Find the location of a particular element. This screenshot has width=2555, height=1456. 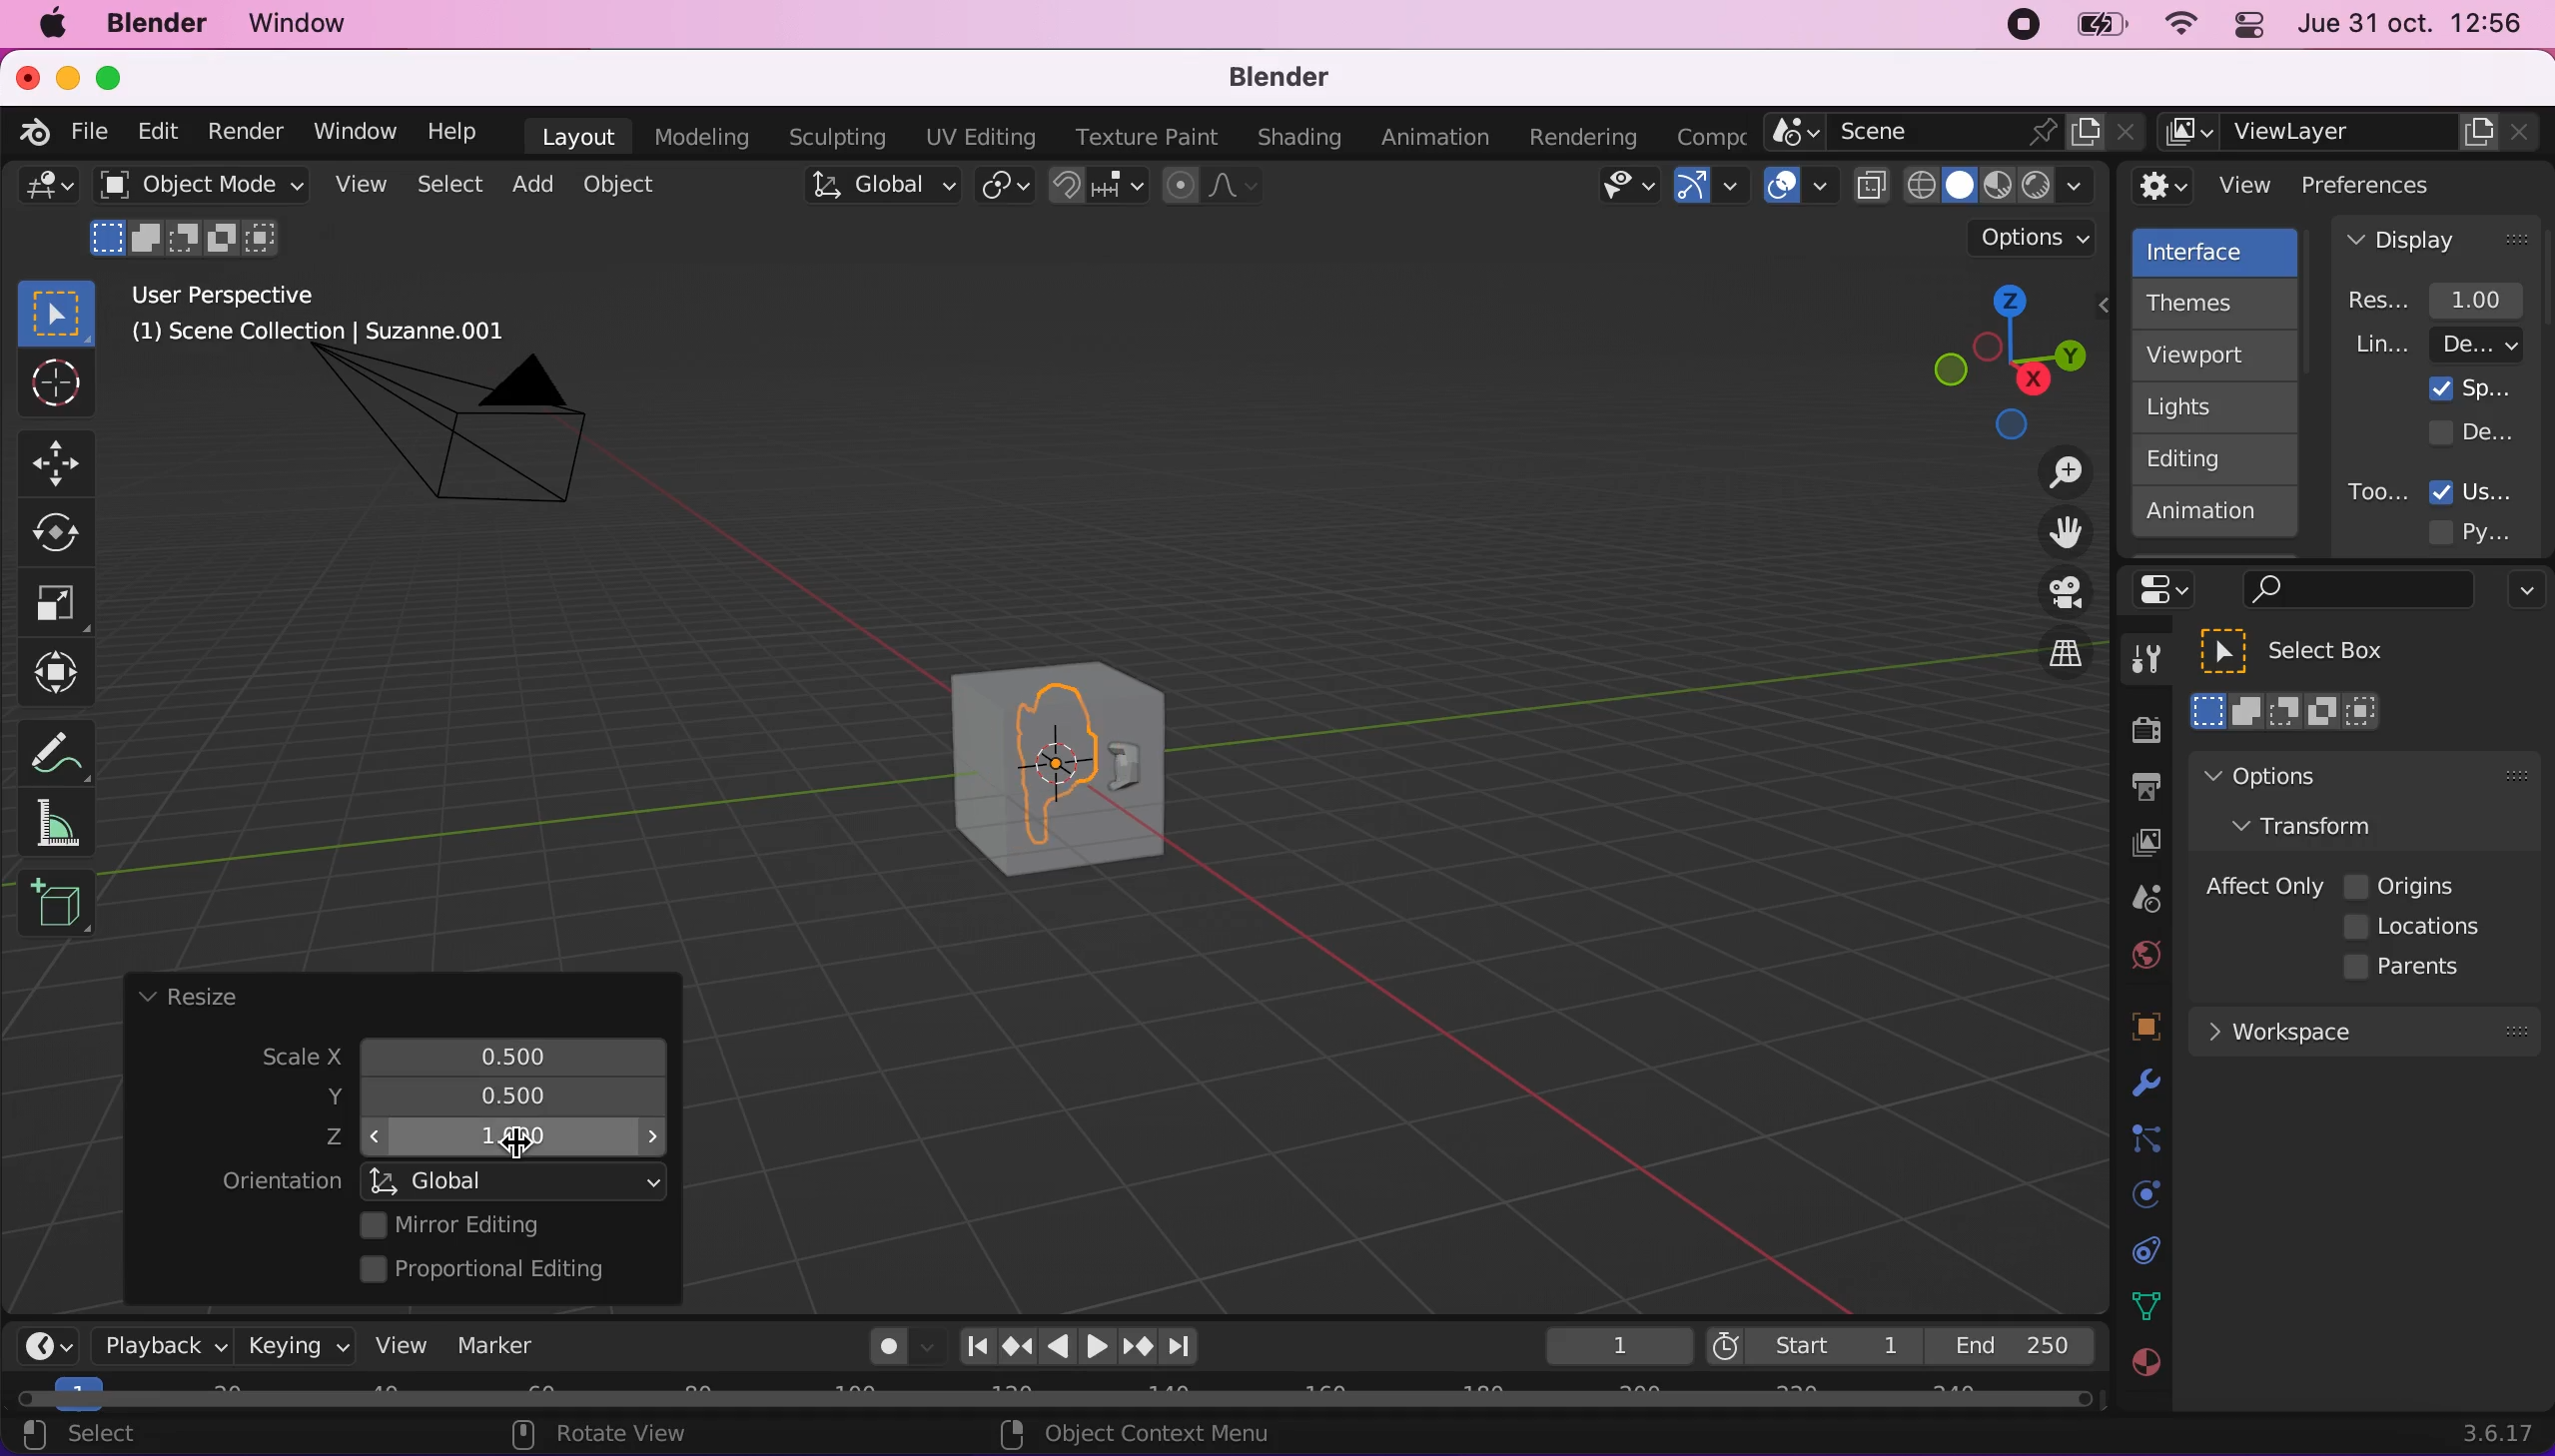

select box mode is located at coordinates (2287, 711).